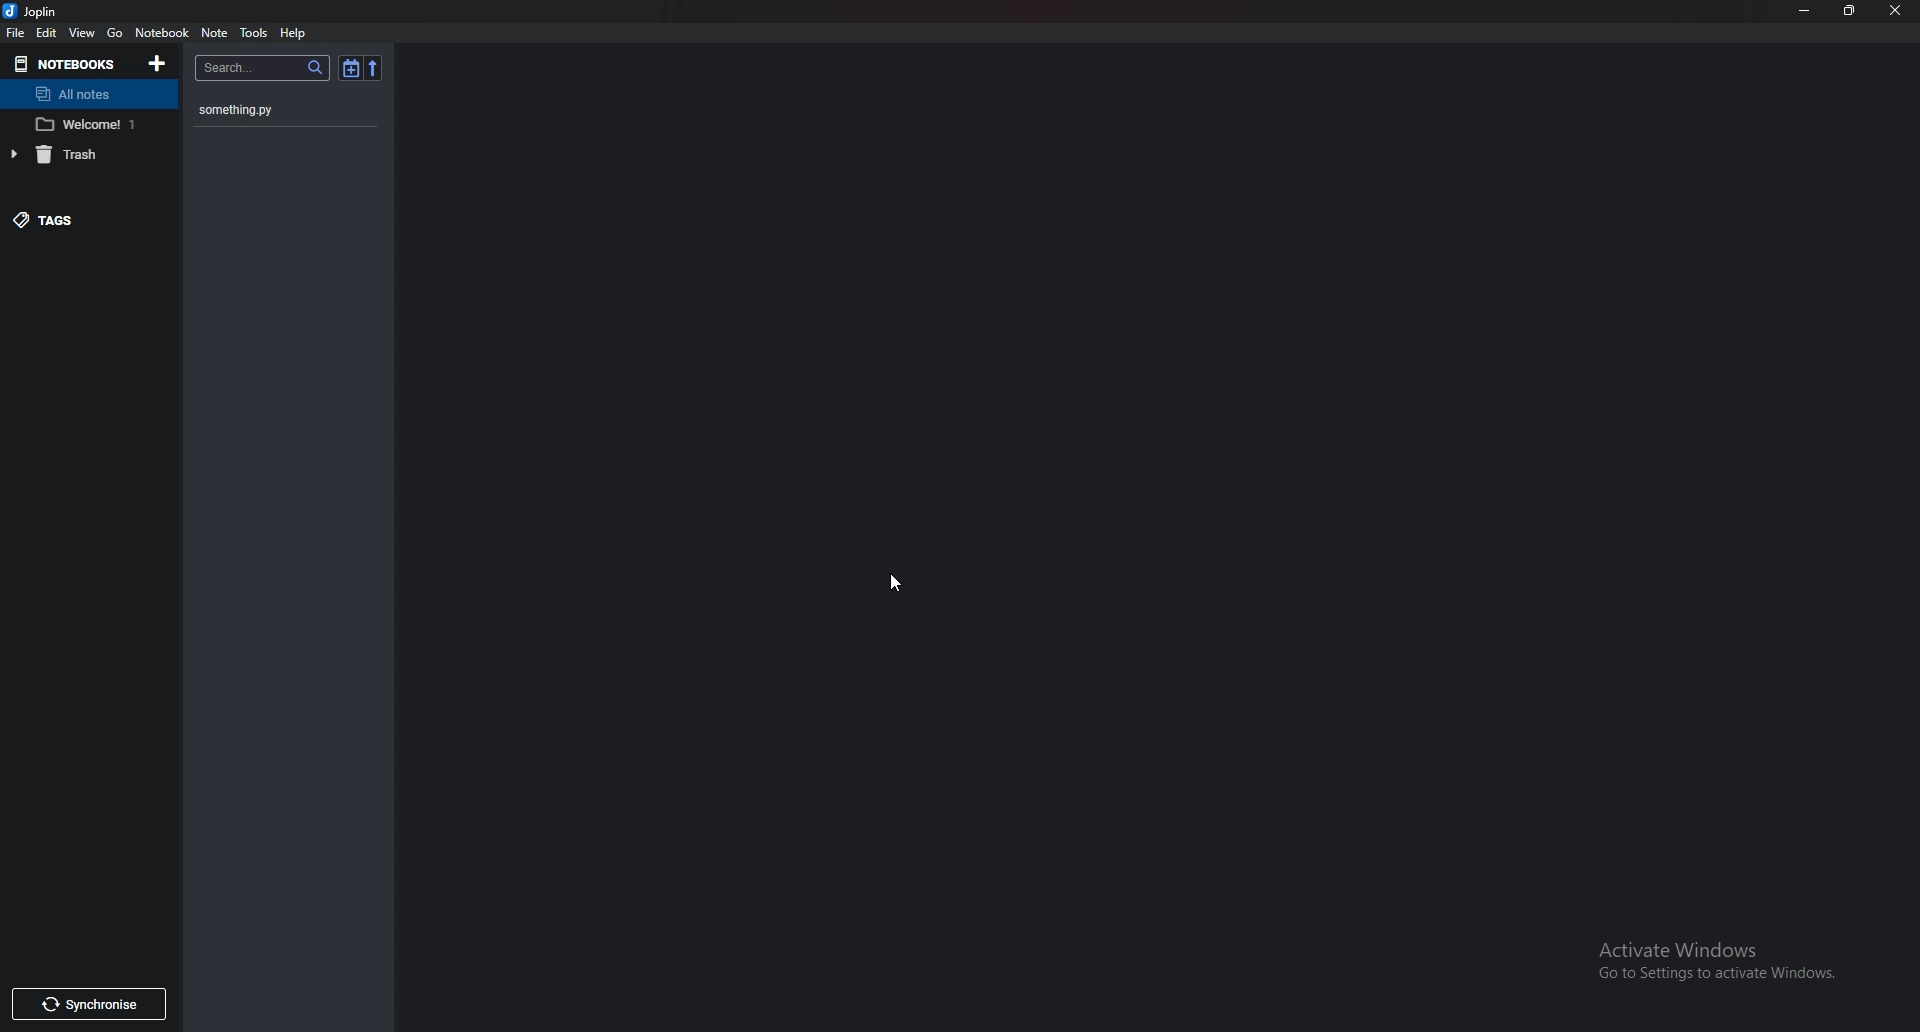 The height and width of the screenshot is (1032, 1920). I want to click on Synchronize, so click(87, 1004).